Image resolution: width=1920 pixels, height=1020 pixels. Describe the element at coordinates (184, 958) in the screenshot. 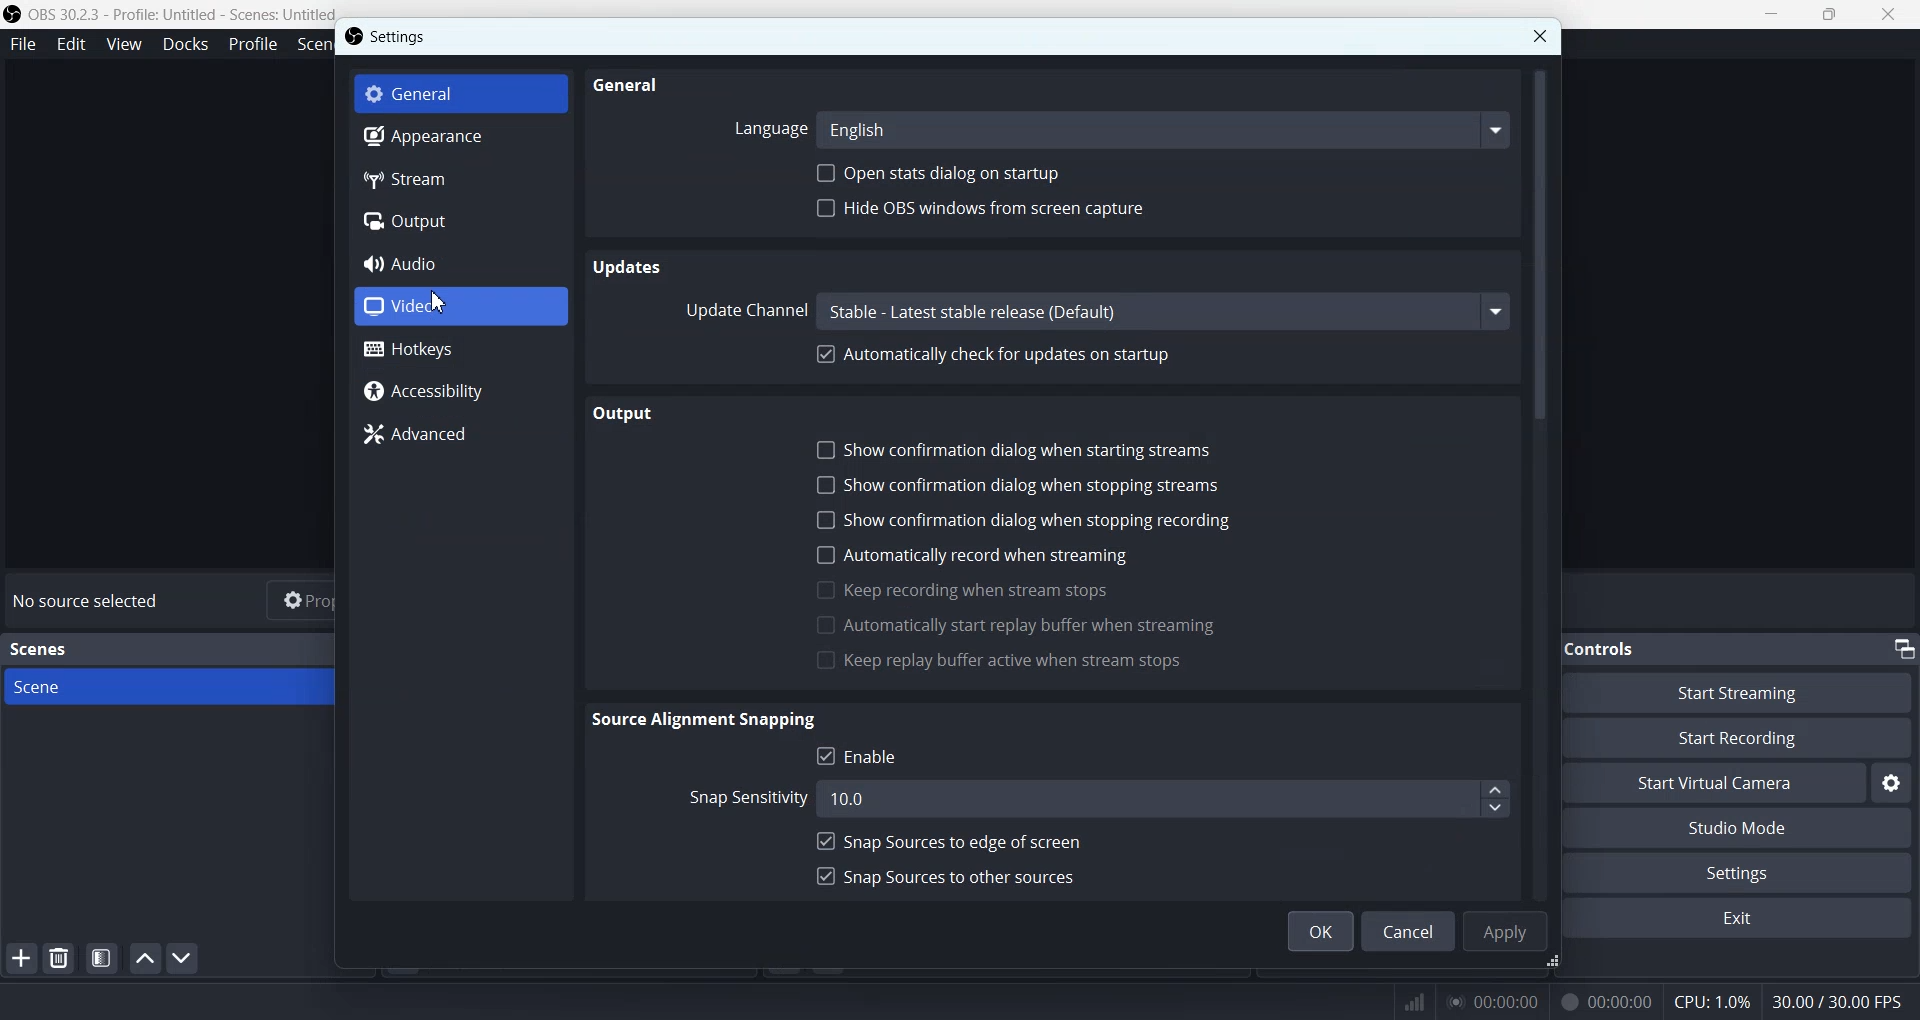

I see `Move scene down` at that location.